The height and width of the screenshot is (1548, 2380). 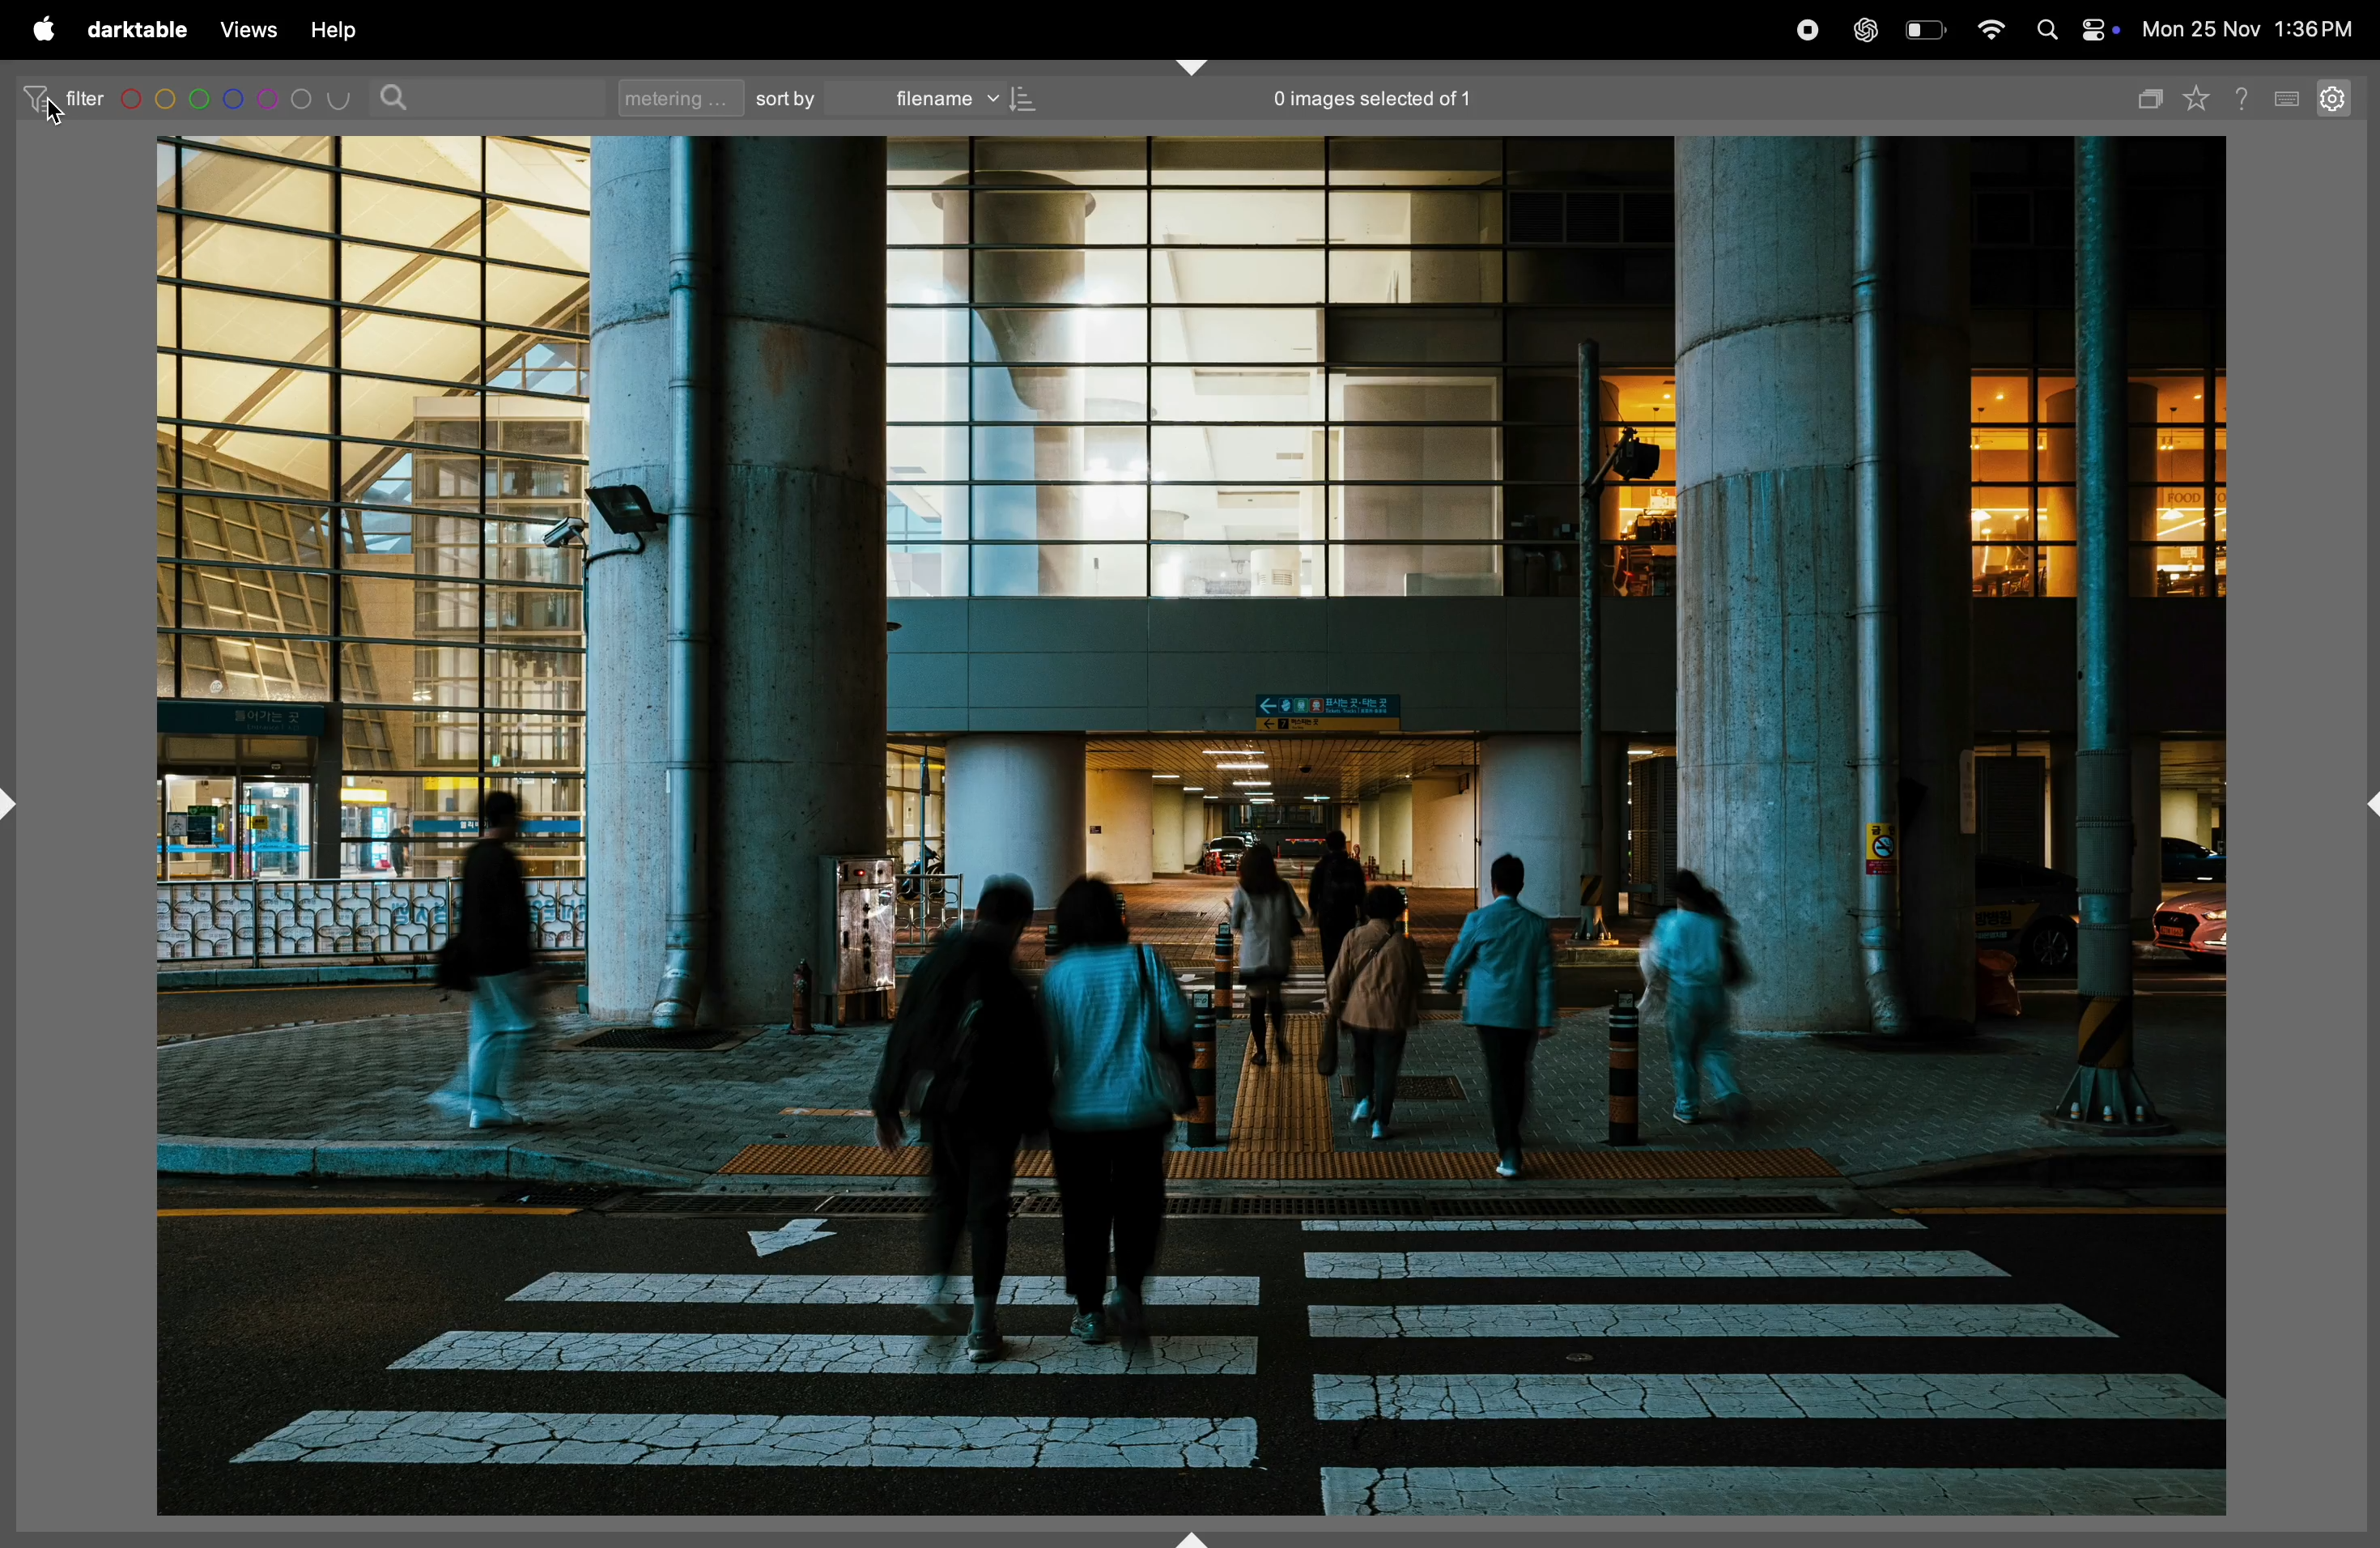 What do you see at coordinates (398, 97) in the screenshot?
I see `search` at bounding box center [398, 97].